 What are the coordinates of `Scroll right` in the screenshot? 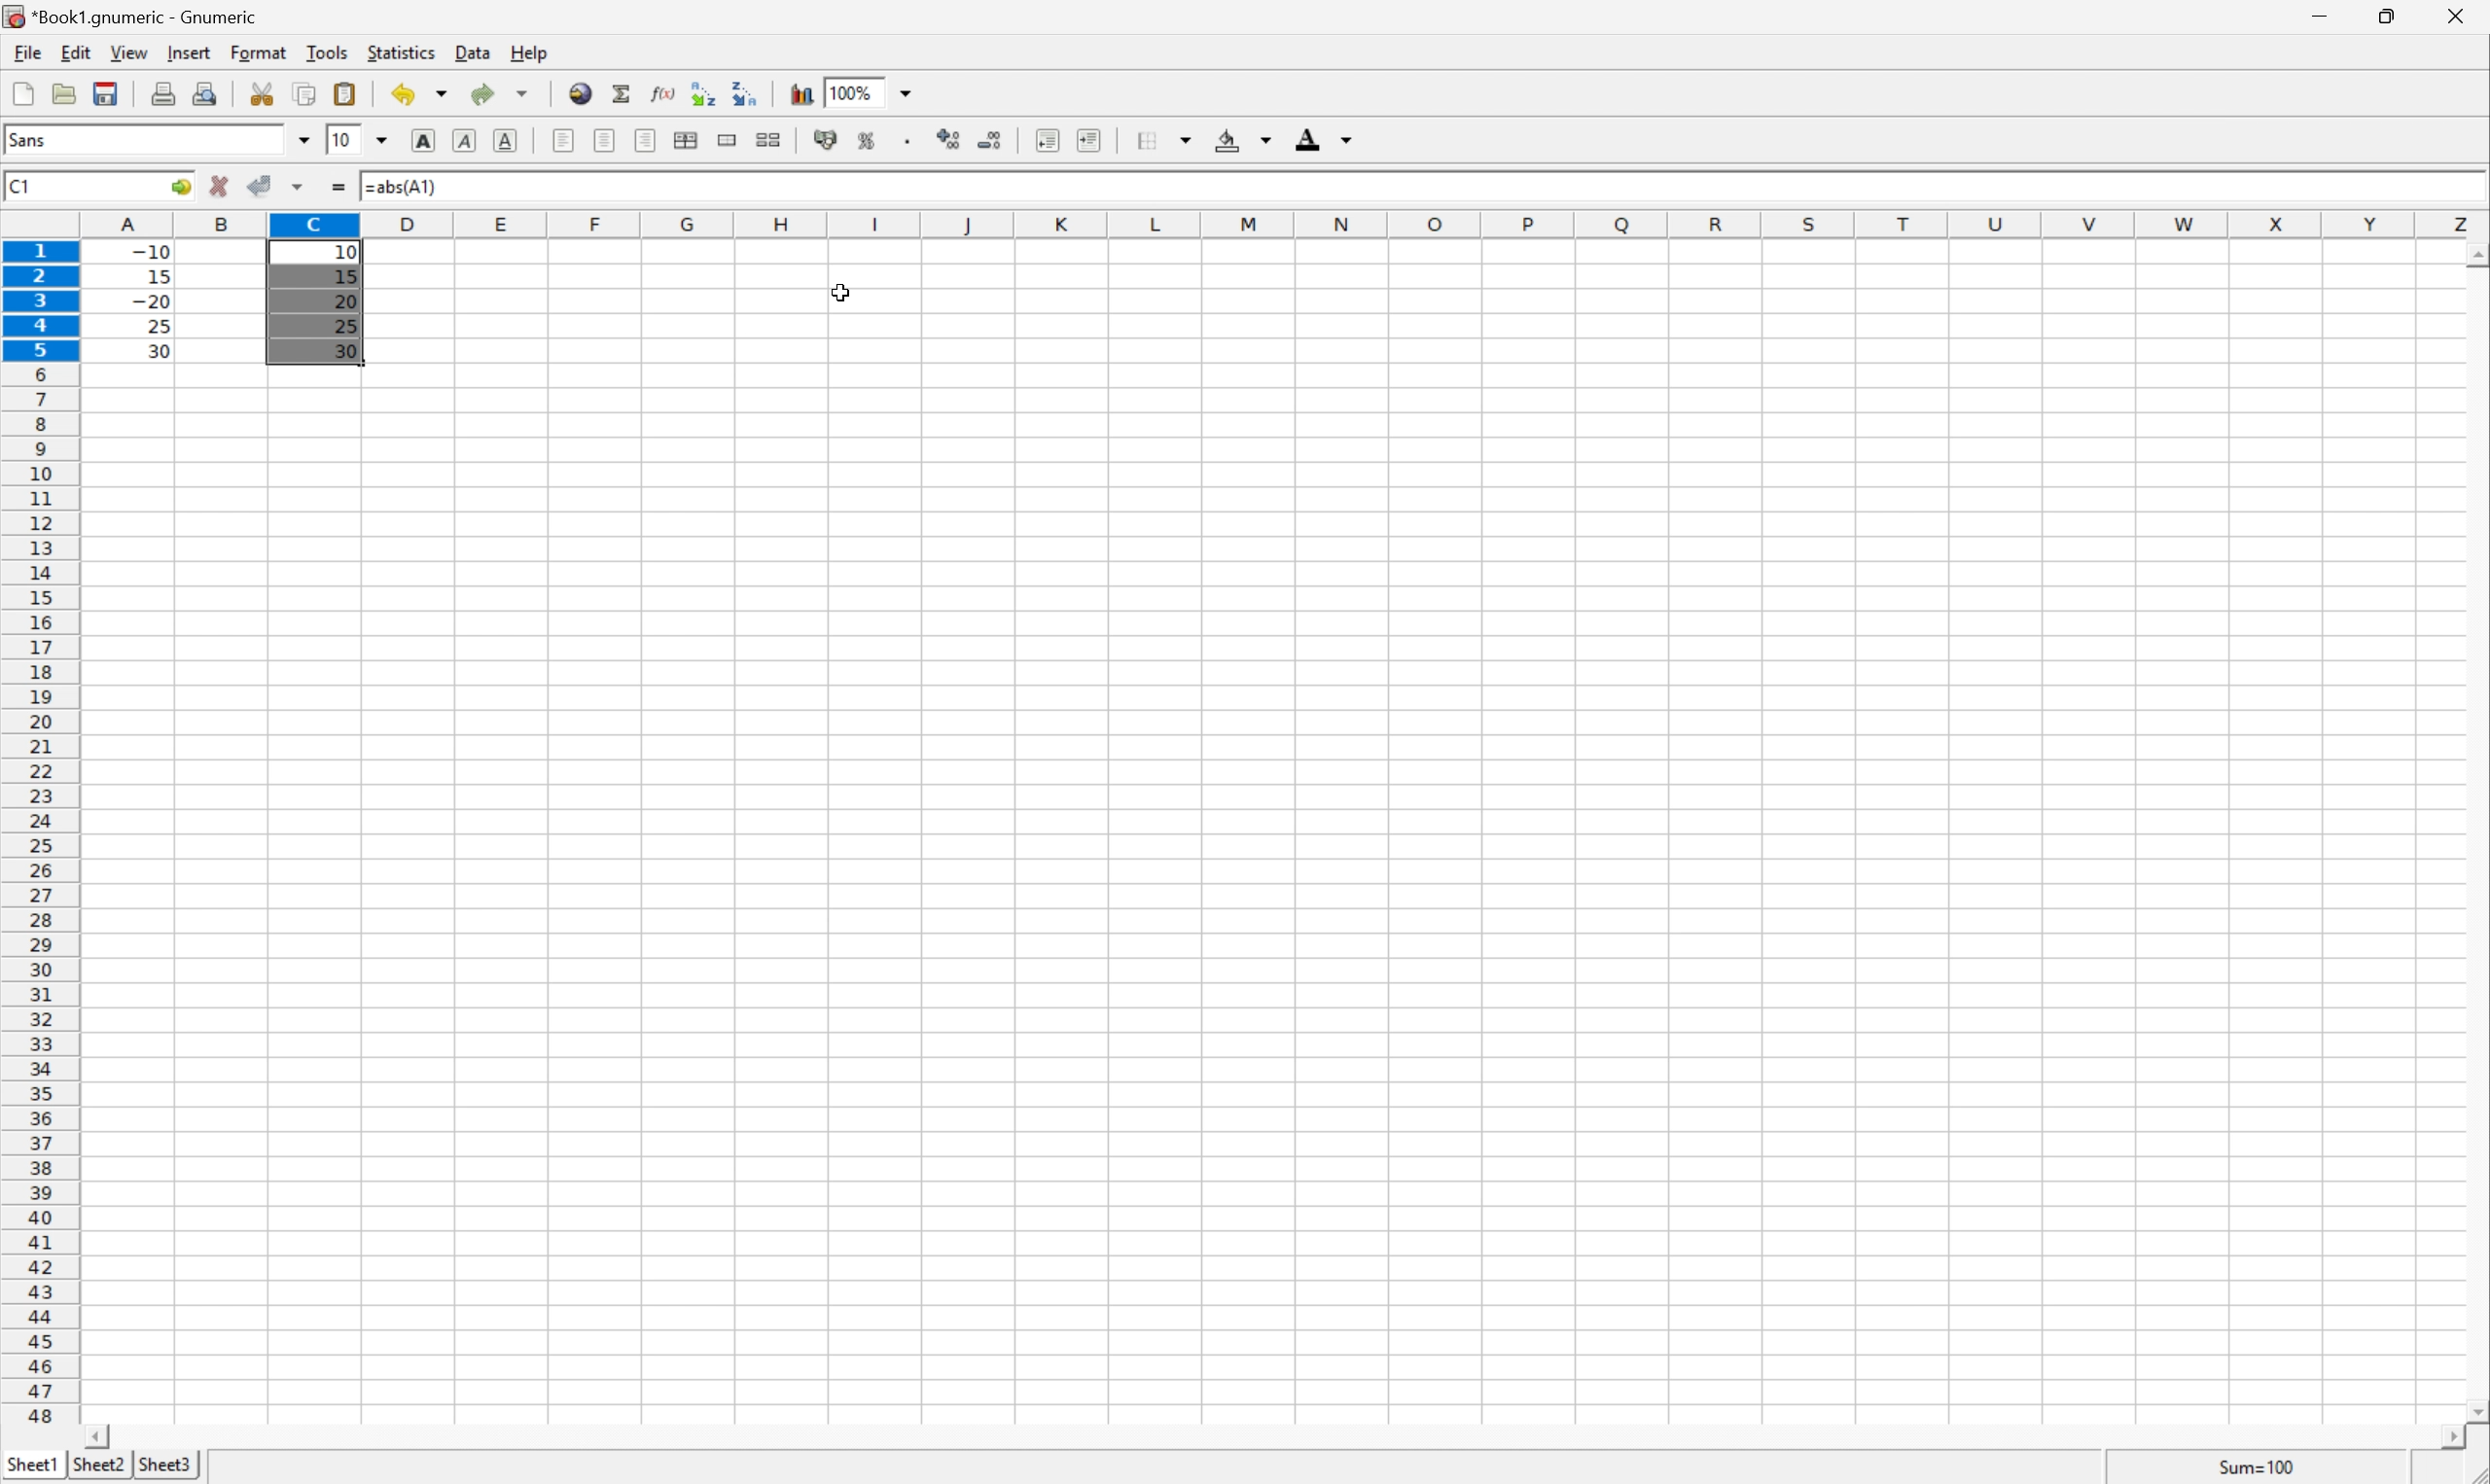 It's located at (2442, 1438).